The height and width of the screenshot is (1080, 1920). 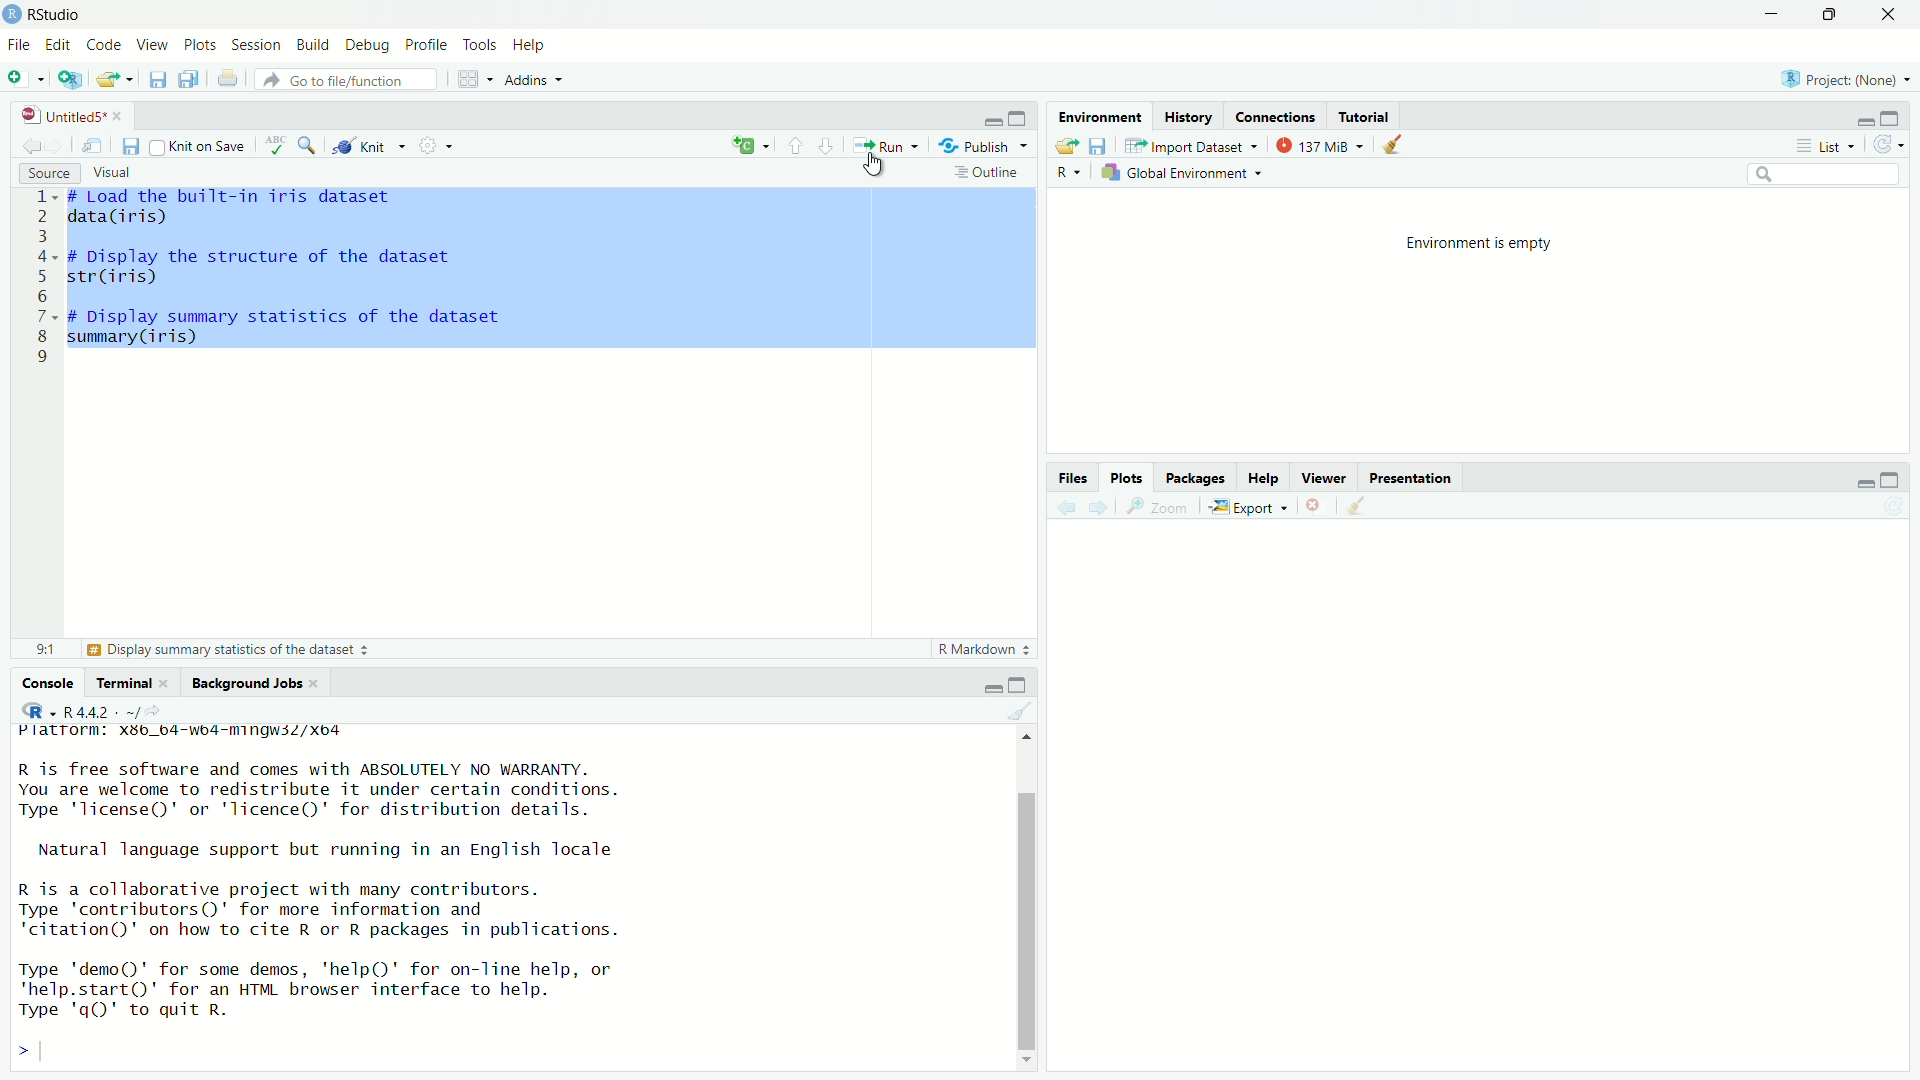 What do you see at coordinates (990, 121) in the screenshot?
I see `Hide` at bounding box center [990, 121].